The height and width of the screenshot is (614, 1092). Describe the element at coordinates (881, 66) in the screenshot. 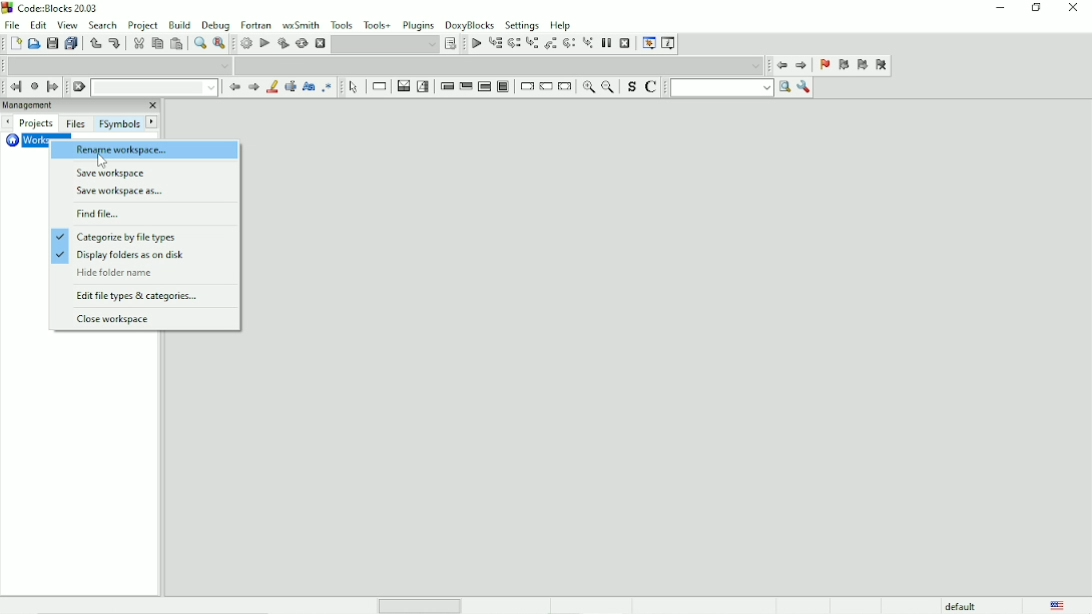

I see `Clear bookmarks` at that location.